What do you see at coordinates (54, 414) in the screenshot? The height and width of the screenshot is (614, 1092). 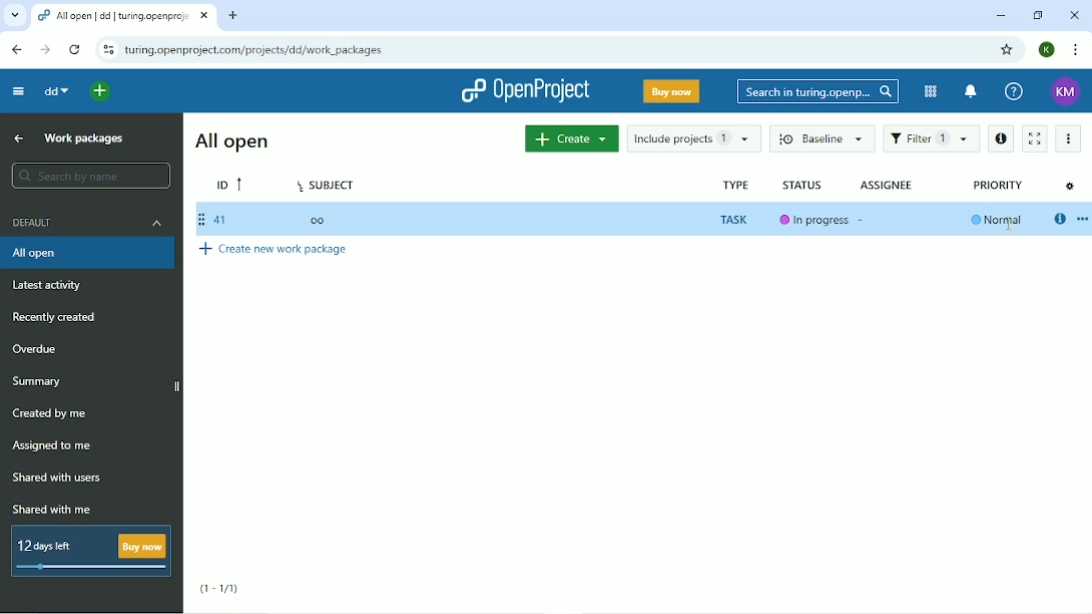 I see `Created by me` at bounding box center [54, 414].